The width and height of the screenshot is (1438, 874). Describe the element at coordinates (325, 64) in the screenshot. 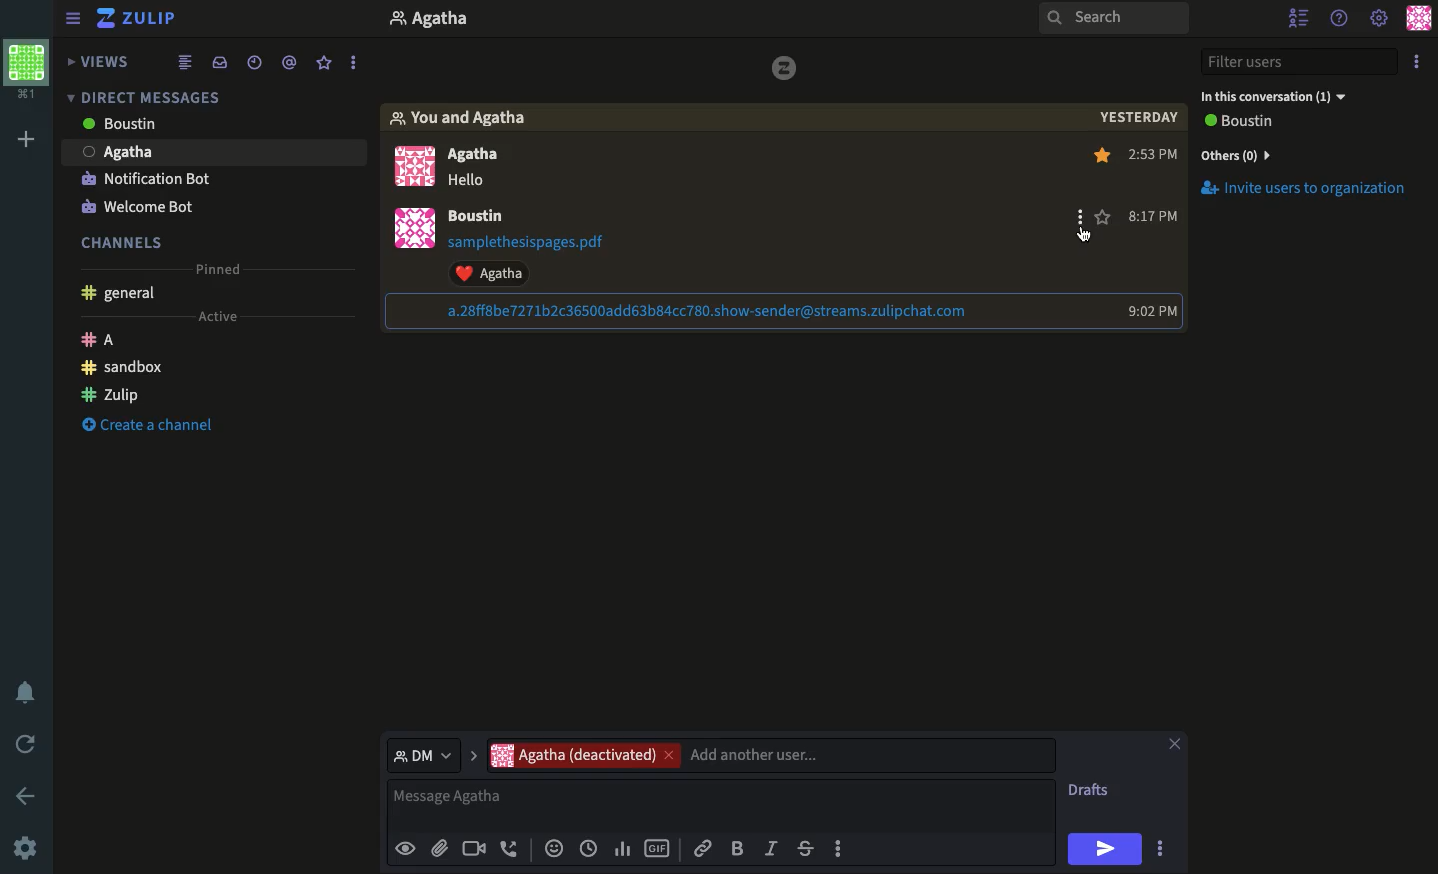

I see `Favorite` at that location.